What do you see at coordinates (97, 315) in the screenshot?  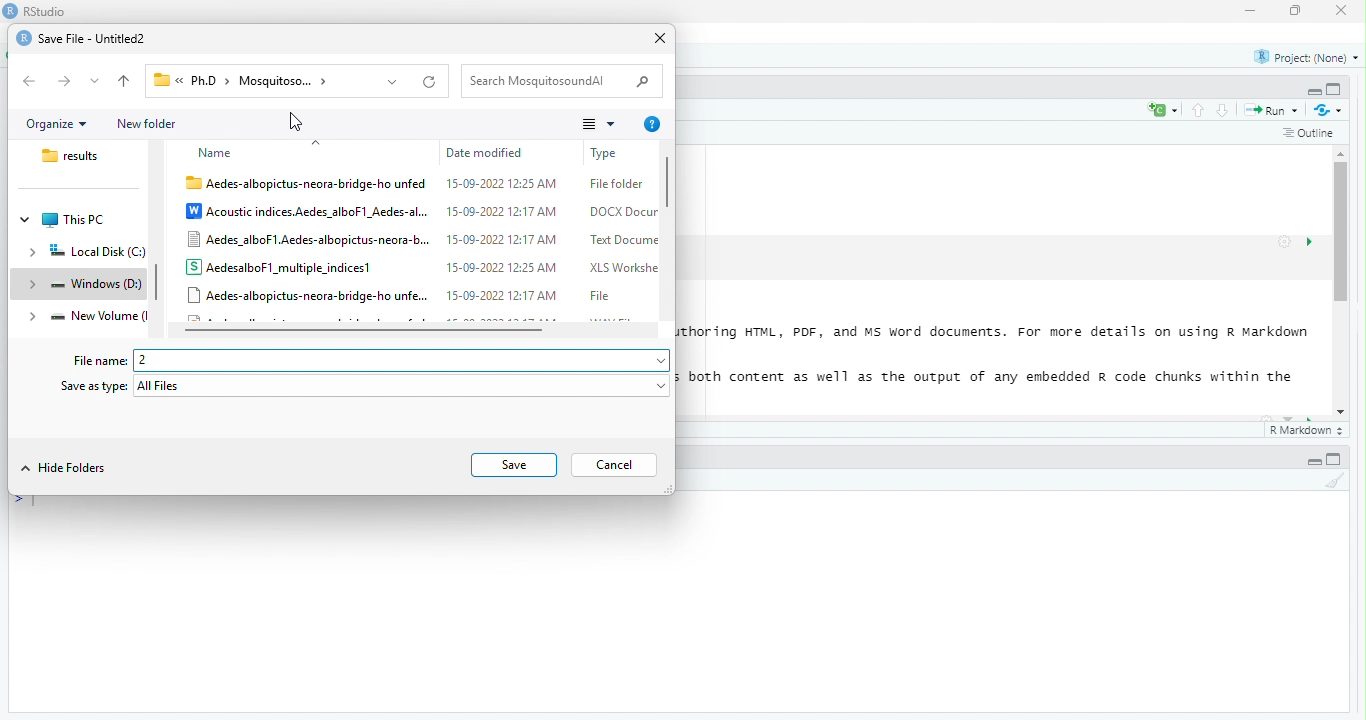 I see `New Volume (I:)` at bounding box center [97, 315].